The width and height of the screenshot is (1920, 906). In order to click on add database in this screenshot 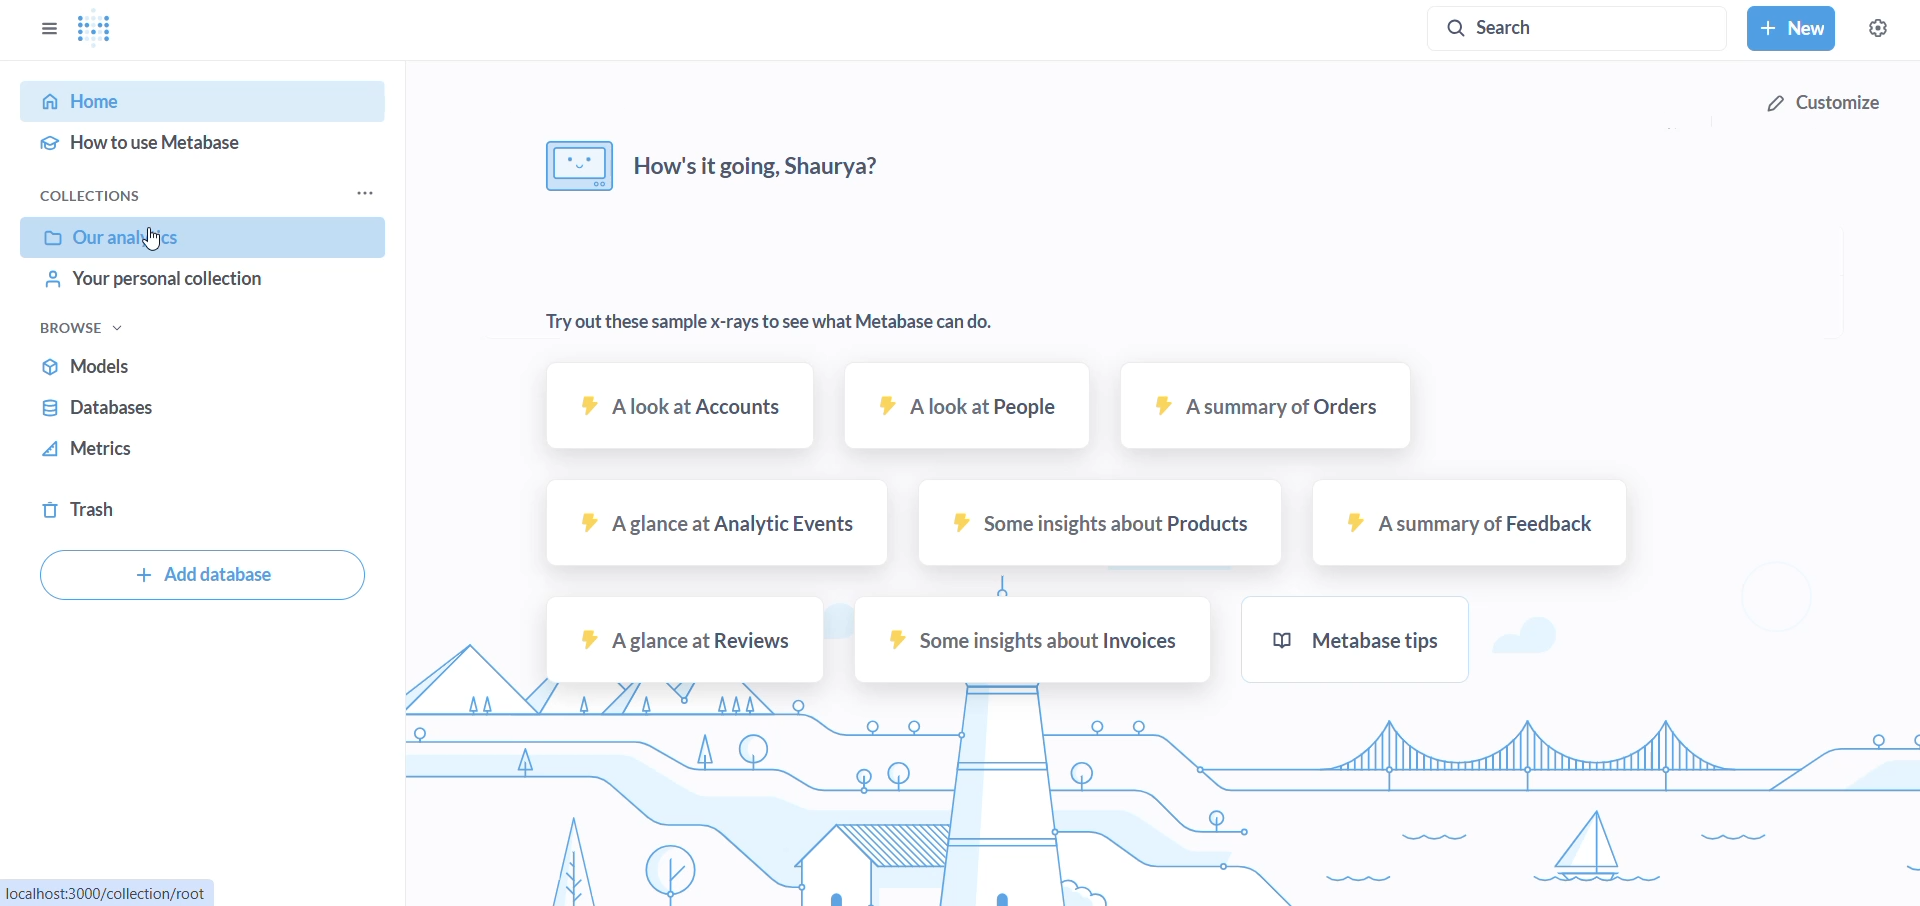, I will do `click(201, 575)`.